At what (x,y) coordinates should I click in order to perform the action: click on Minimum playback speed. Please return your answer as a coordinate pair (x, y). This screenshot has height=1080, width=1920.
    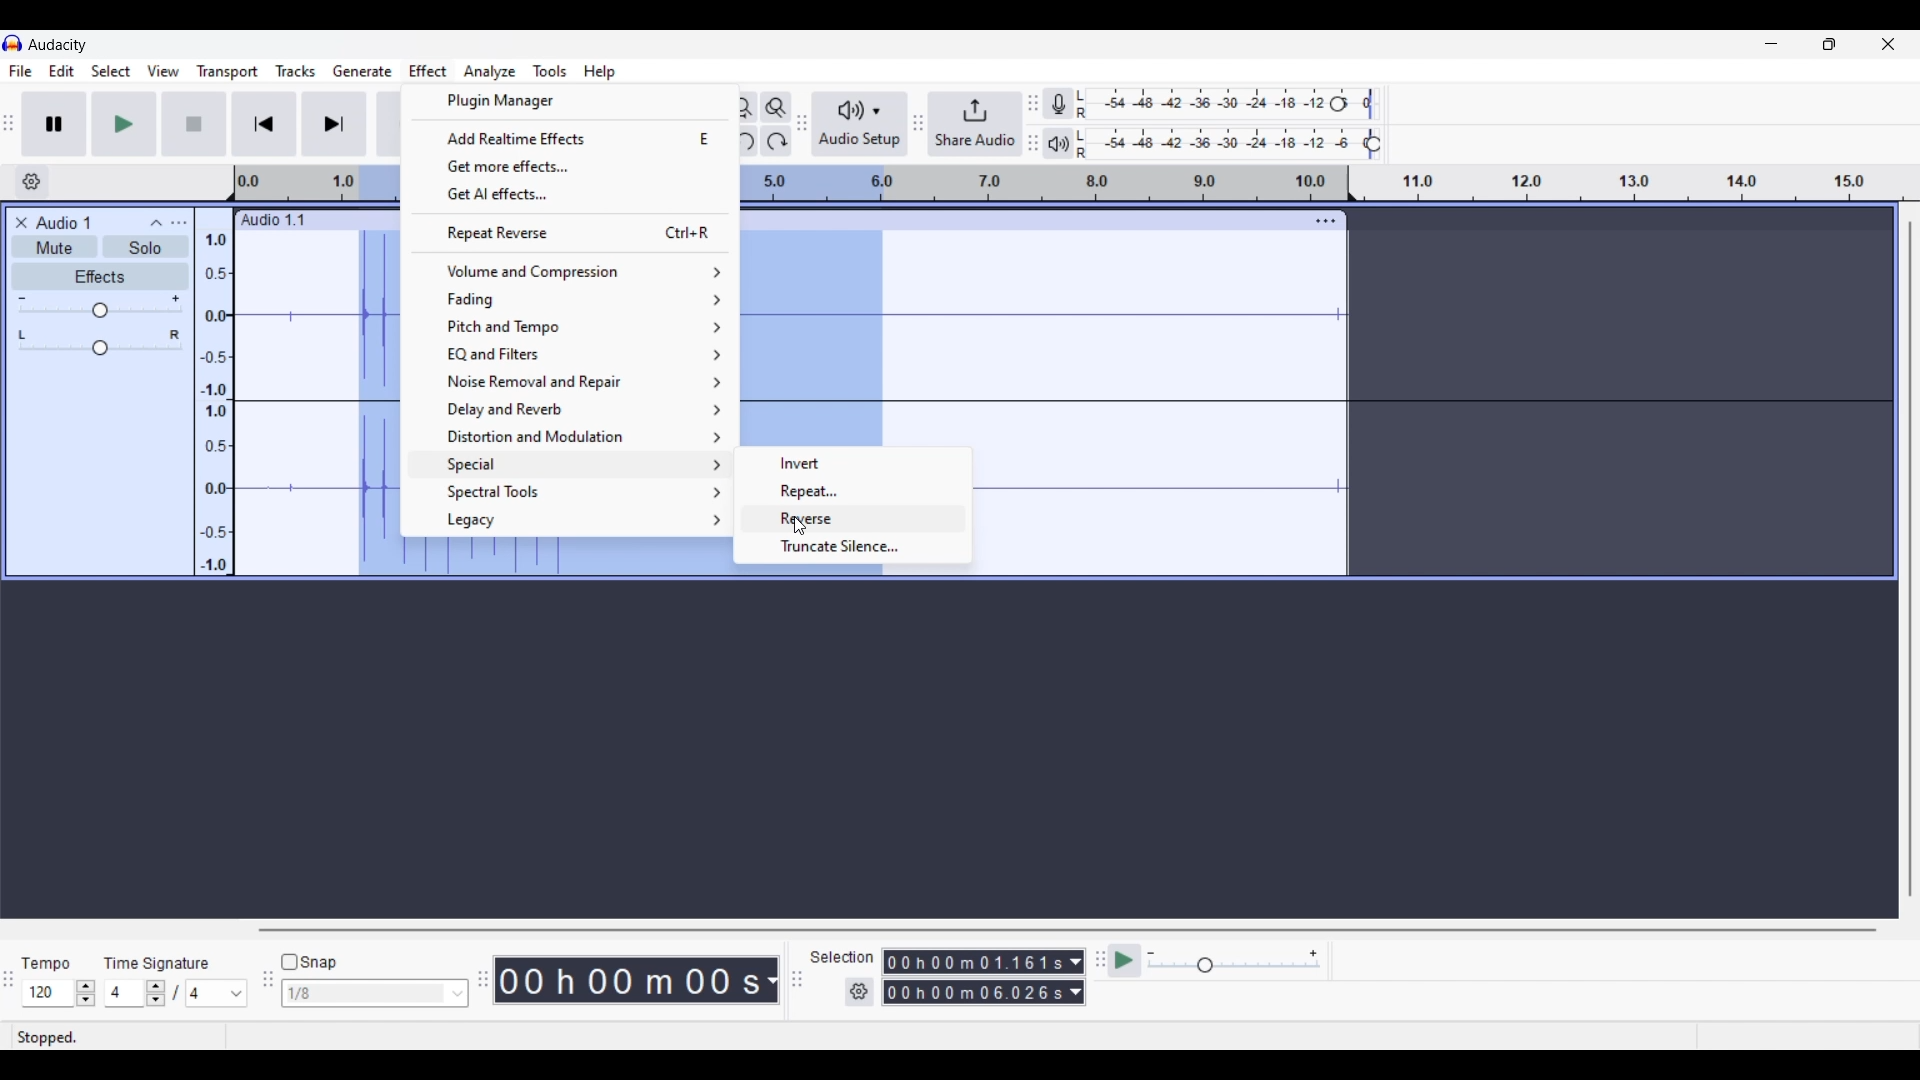
    Looking at the image, I should click on (1151, 953).